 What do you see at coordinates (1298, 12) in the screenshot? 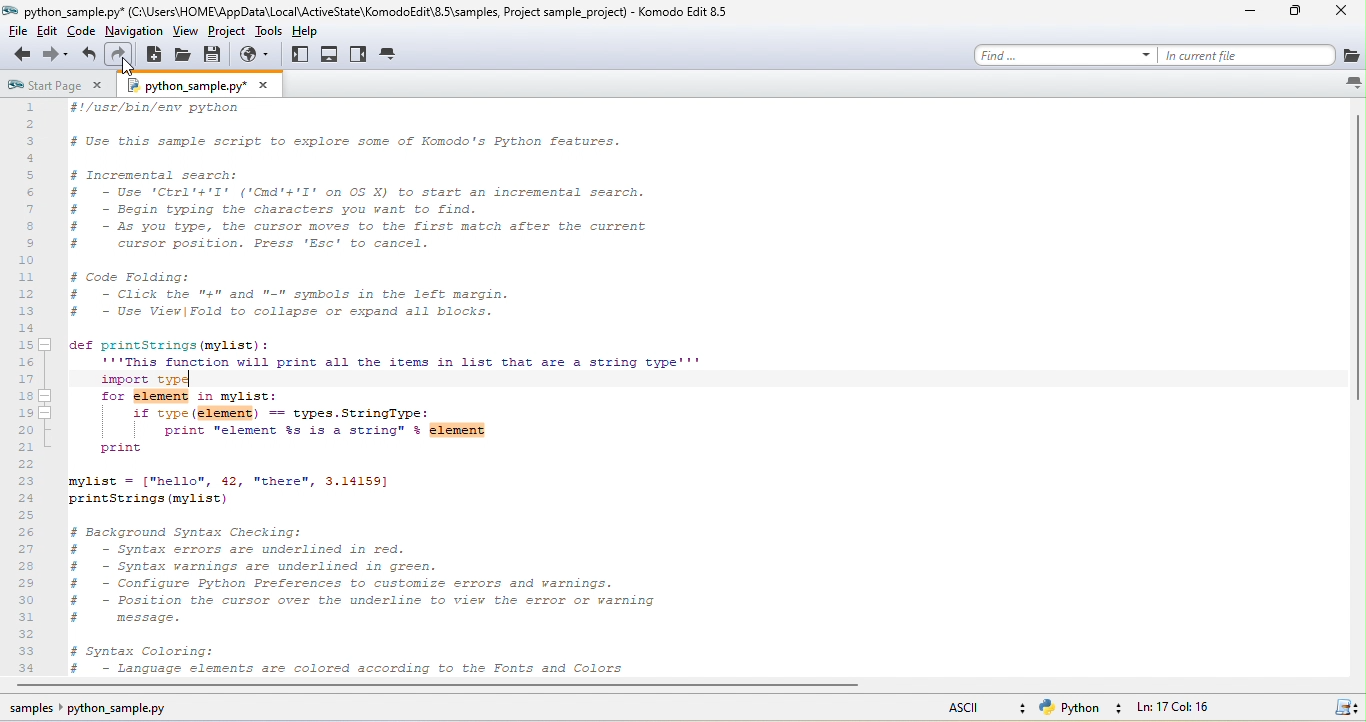
I see `maximize` at bounding box center [1298, 12].